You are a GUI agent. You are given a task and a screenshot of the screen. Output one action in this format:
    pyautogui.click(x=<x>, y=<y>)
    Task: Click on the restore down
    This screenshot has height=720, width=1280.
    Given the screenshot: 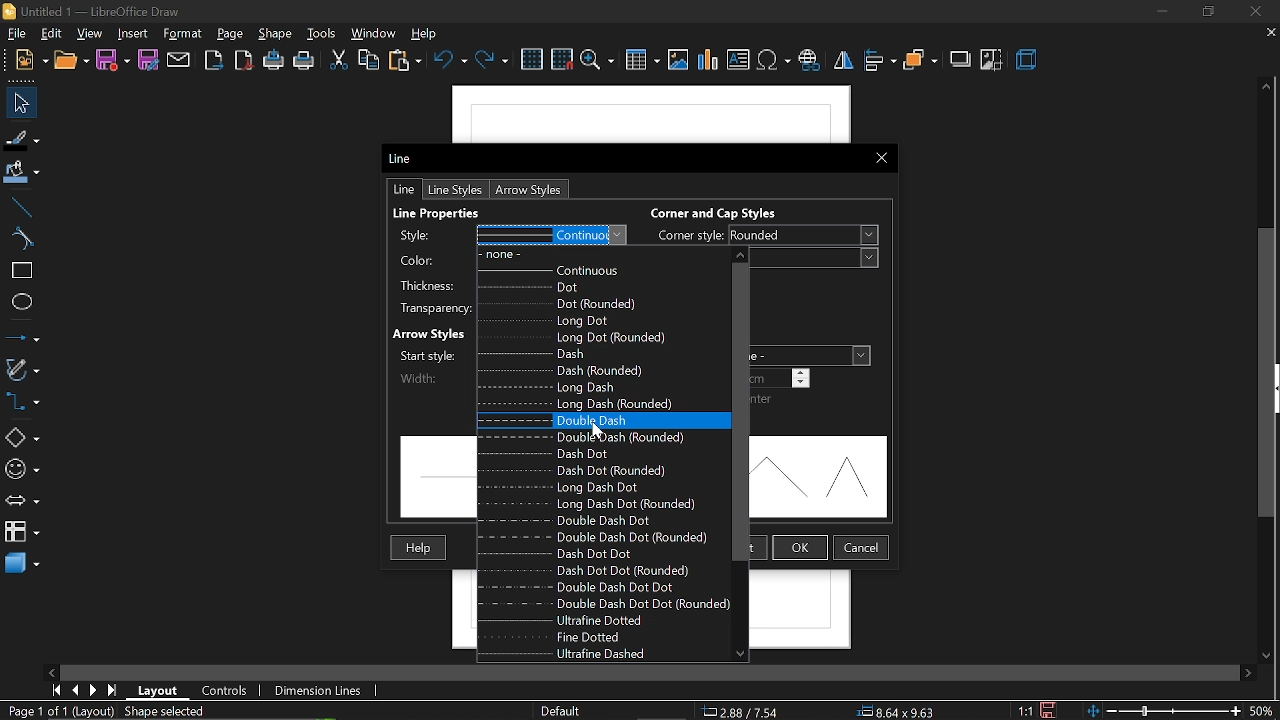 What is the action you would take?
    pyautogui.click(x=1206, y=13)
    